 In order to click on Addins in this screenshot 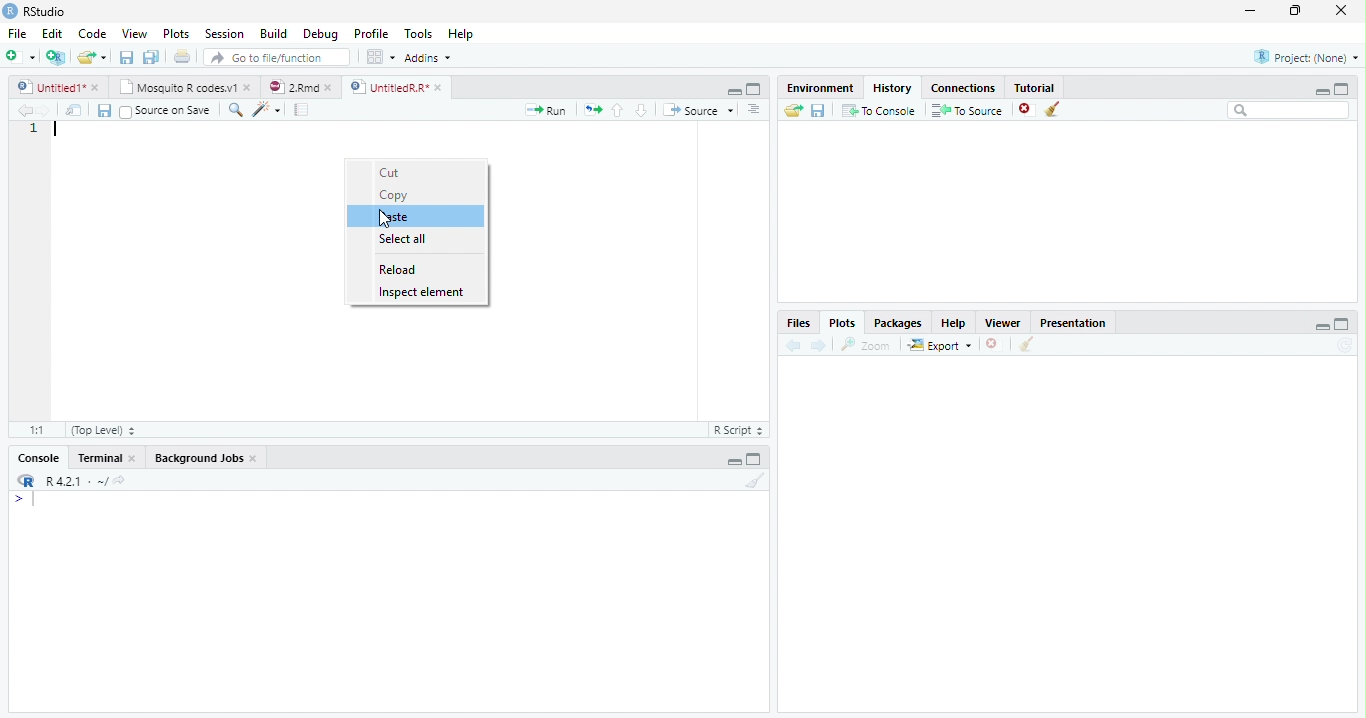, I will do `click(430, 57)`.